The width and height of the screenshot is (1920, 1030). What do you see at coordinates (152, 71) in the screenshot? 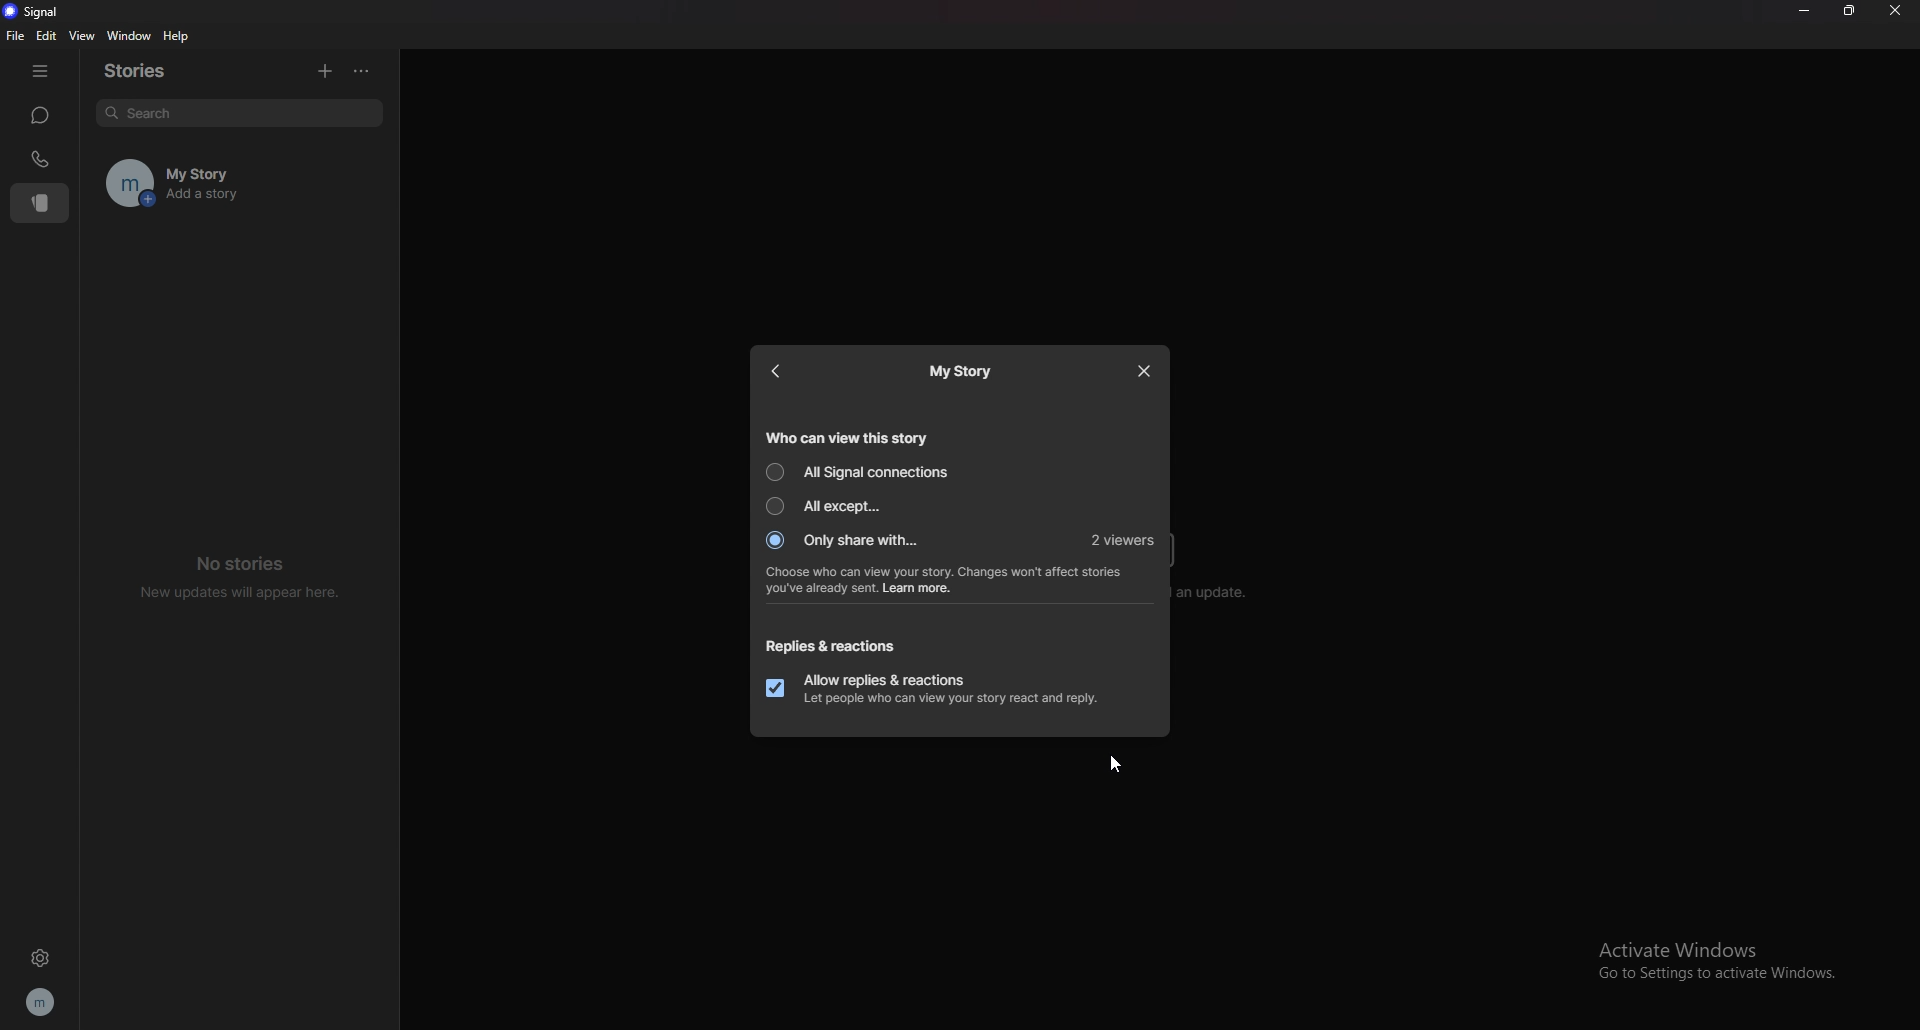
I see `stories` at bounding box center [152, 71].